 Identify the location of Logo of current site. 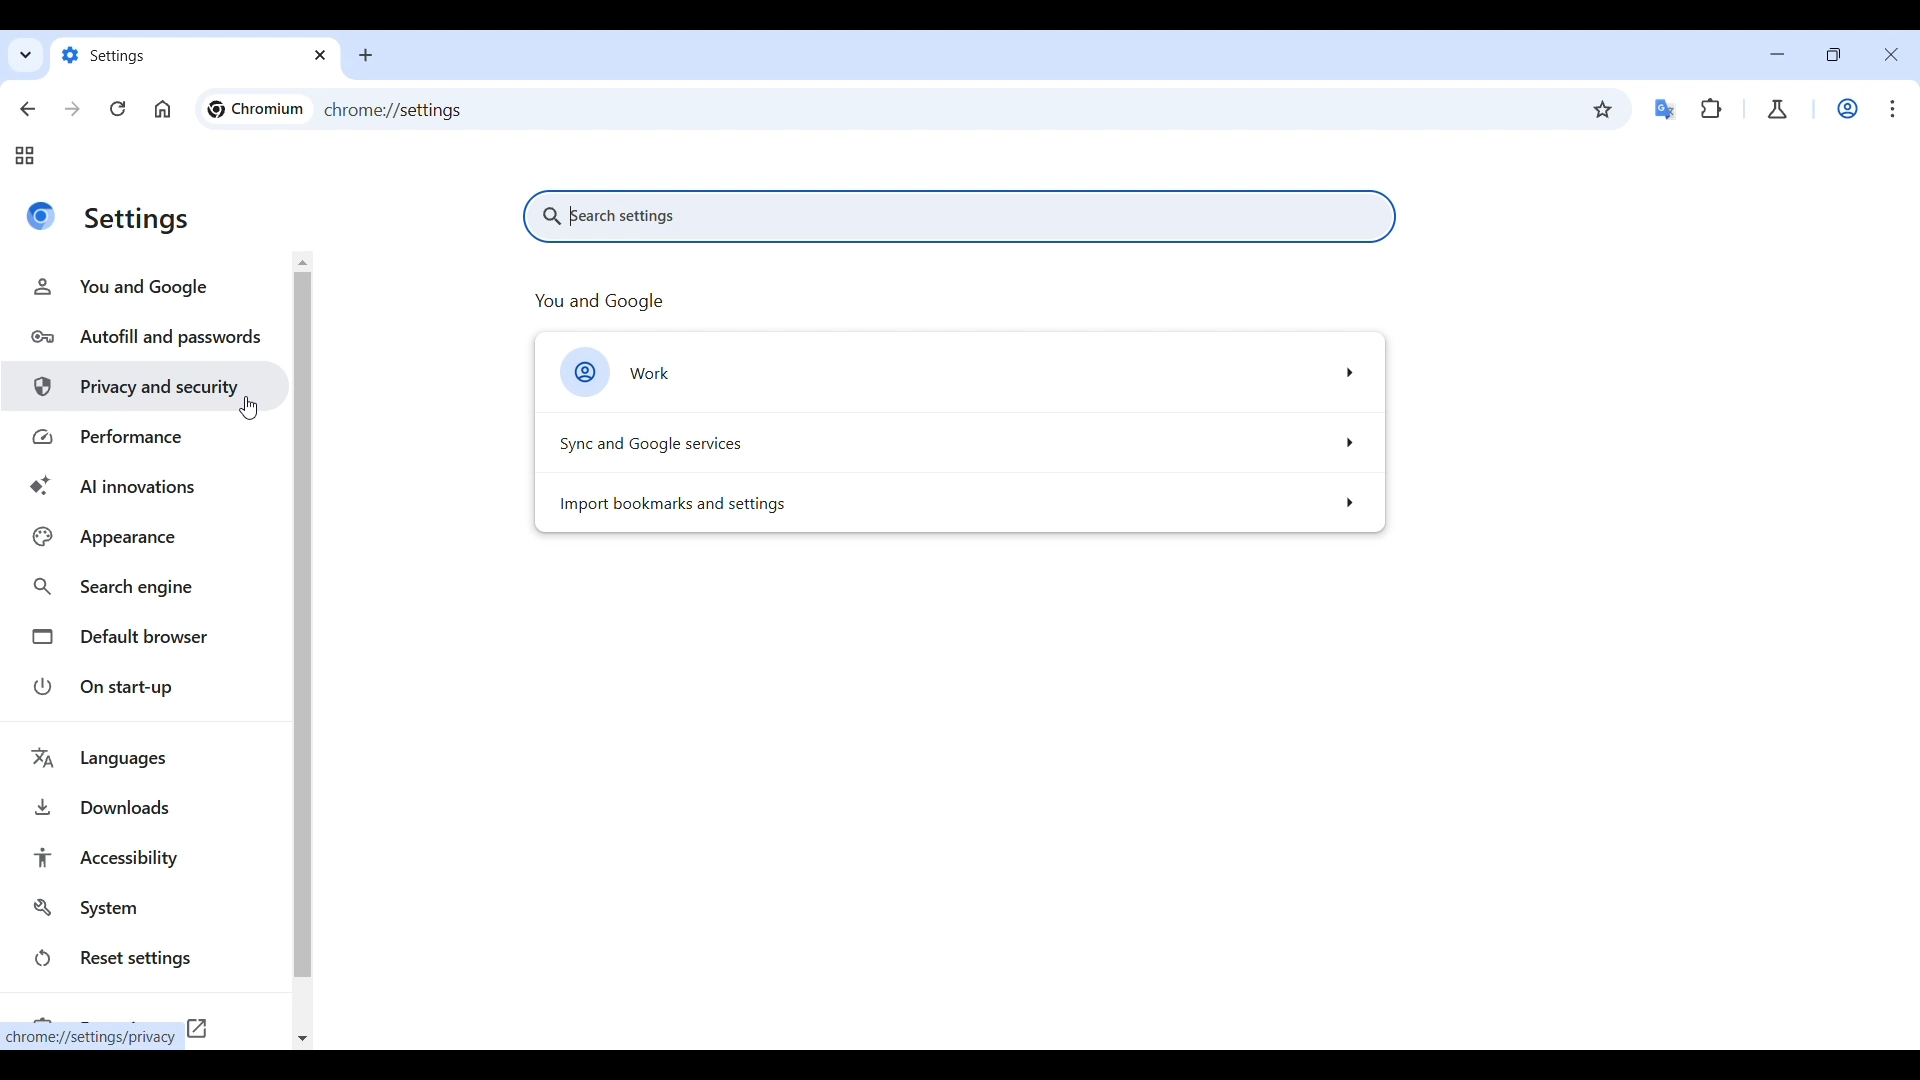
(41, 217).